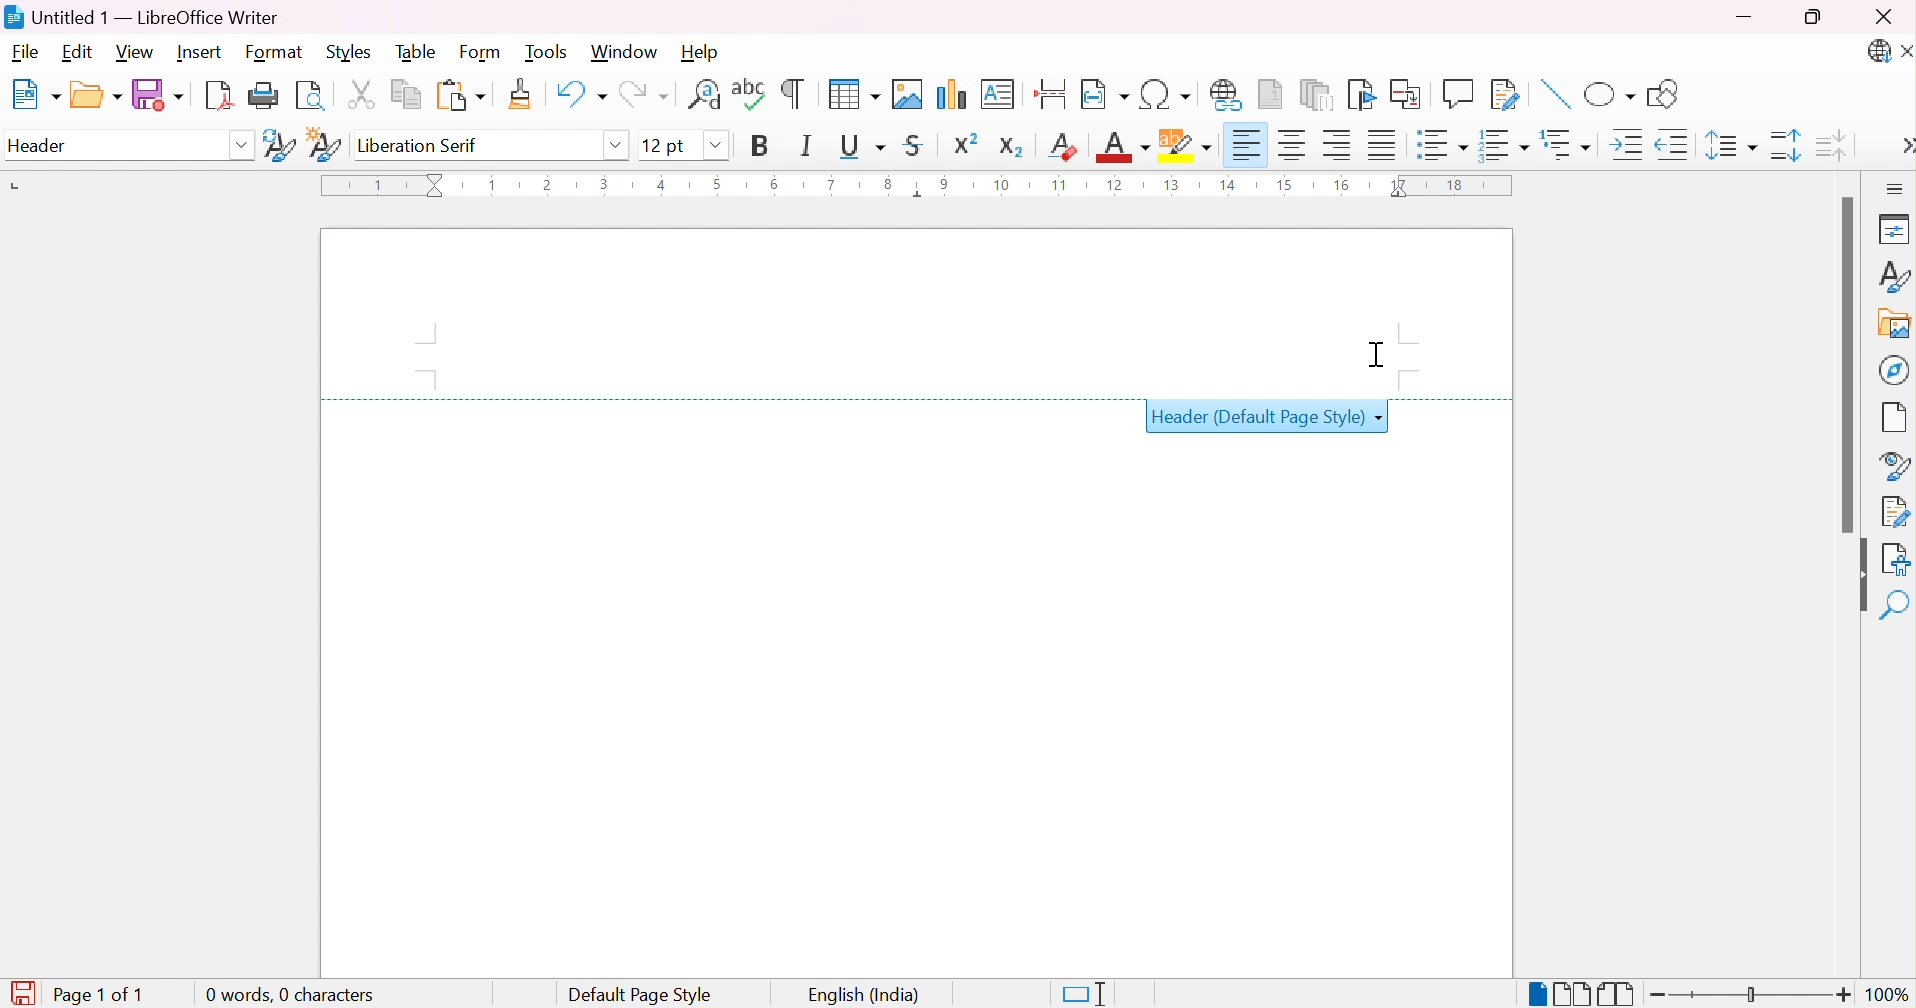 This screenshot has width=1916, height=1008. Describe the element at coordinates (1359, 96) in the screenshot. I see `Insert bookmark` at that location.